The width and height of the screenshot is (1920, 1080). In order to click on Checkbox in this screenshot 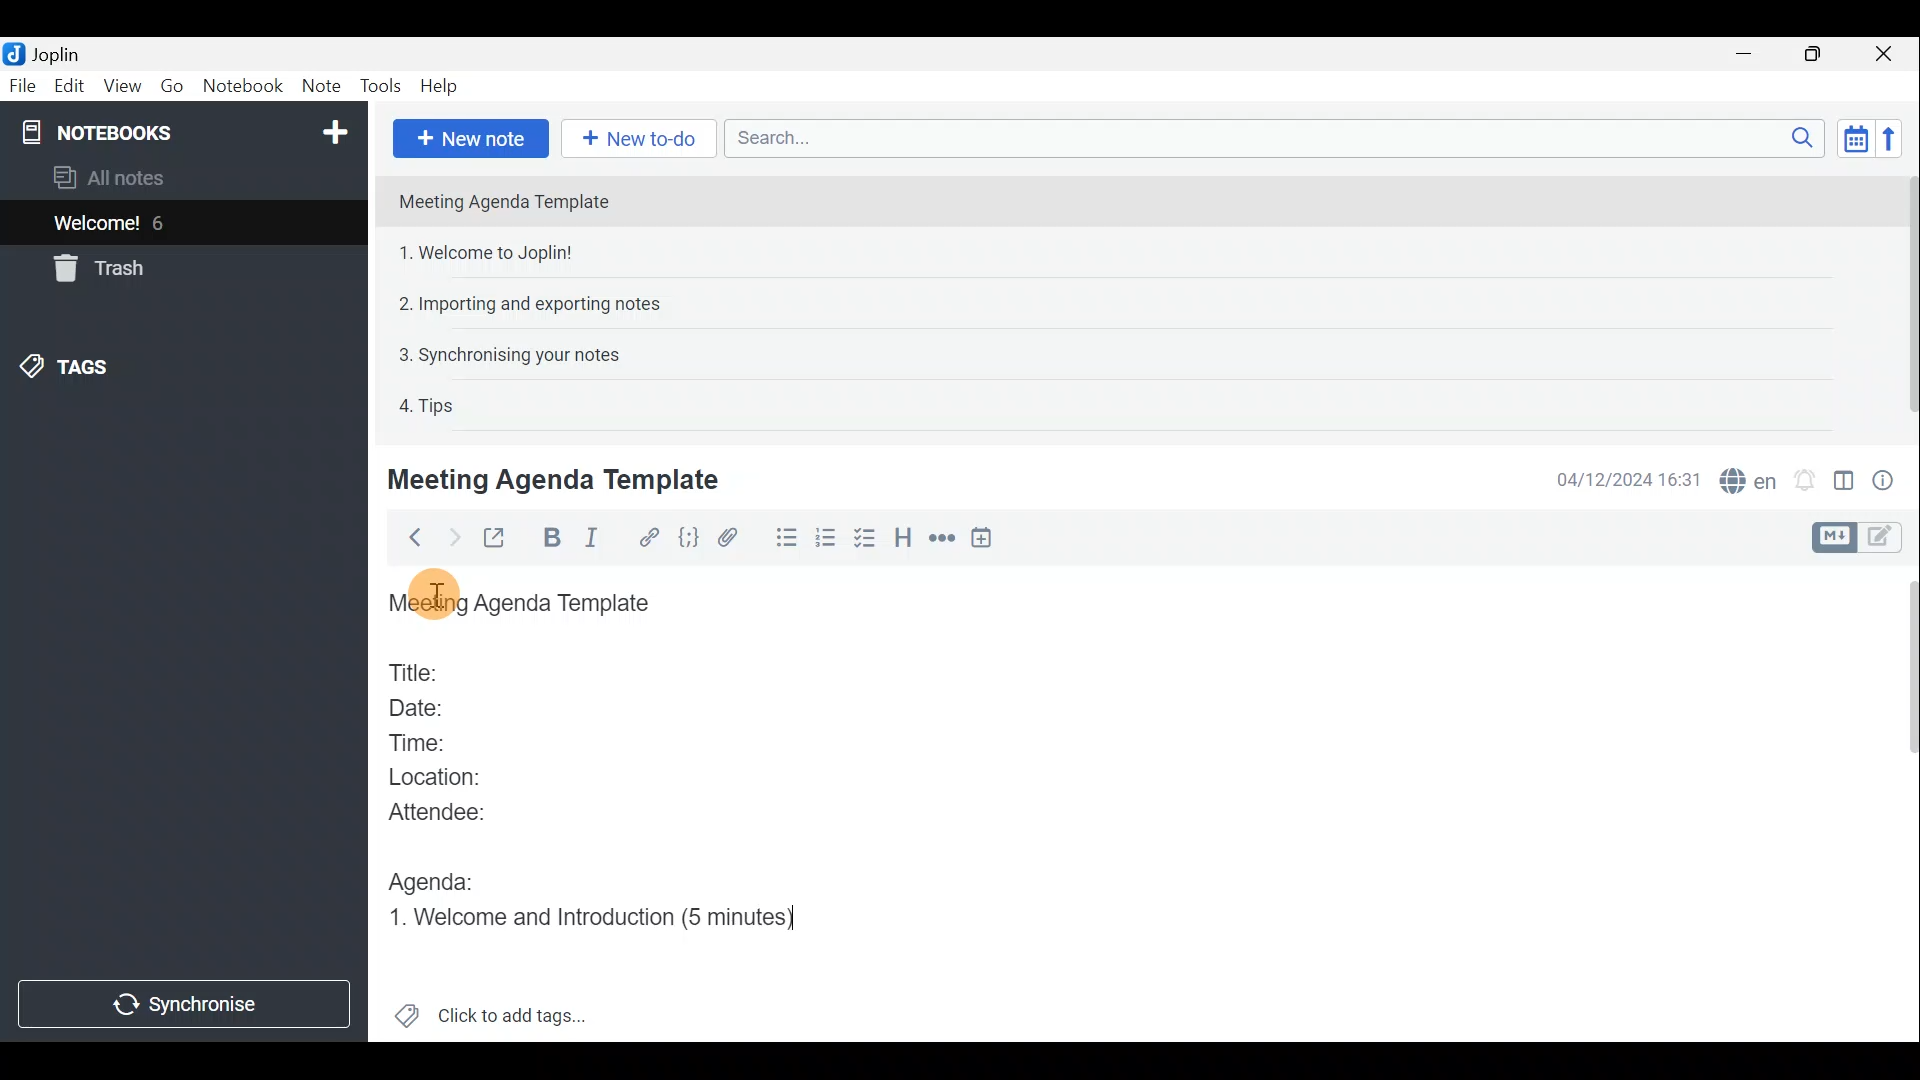, I will do `click(861, 539)`.